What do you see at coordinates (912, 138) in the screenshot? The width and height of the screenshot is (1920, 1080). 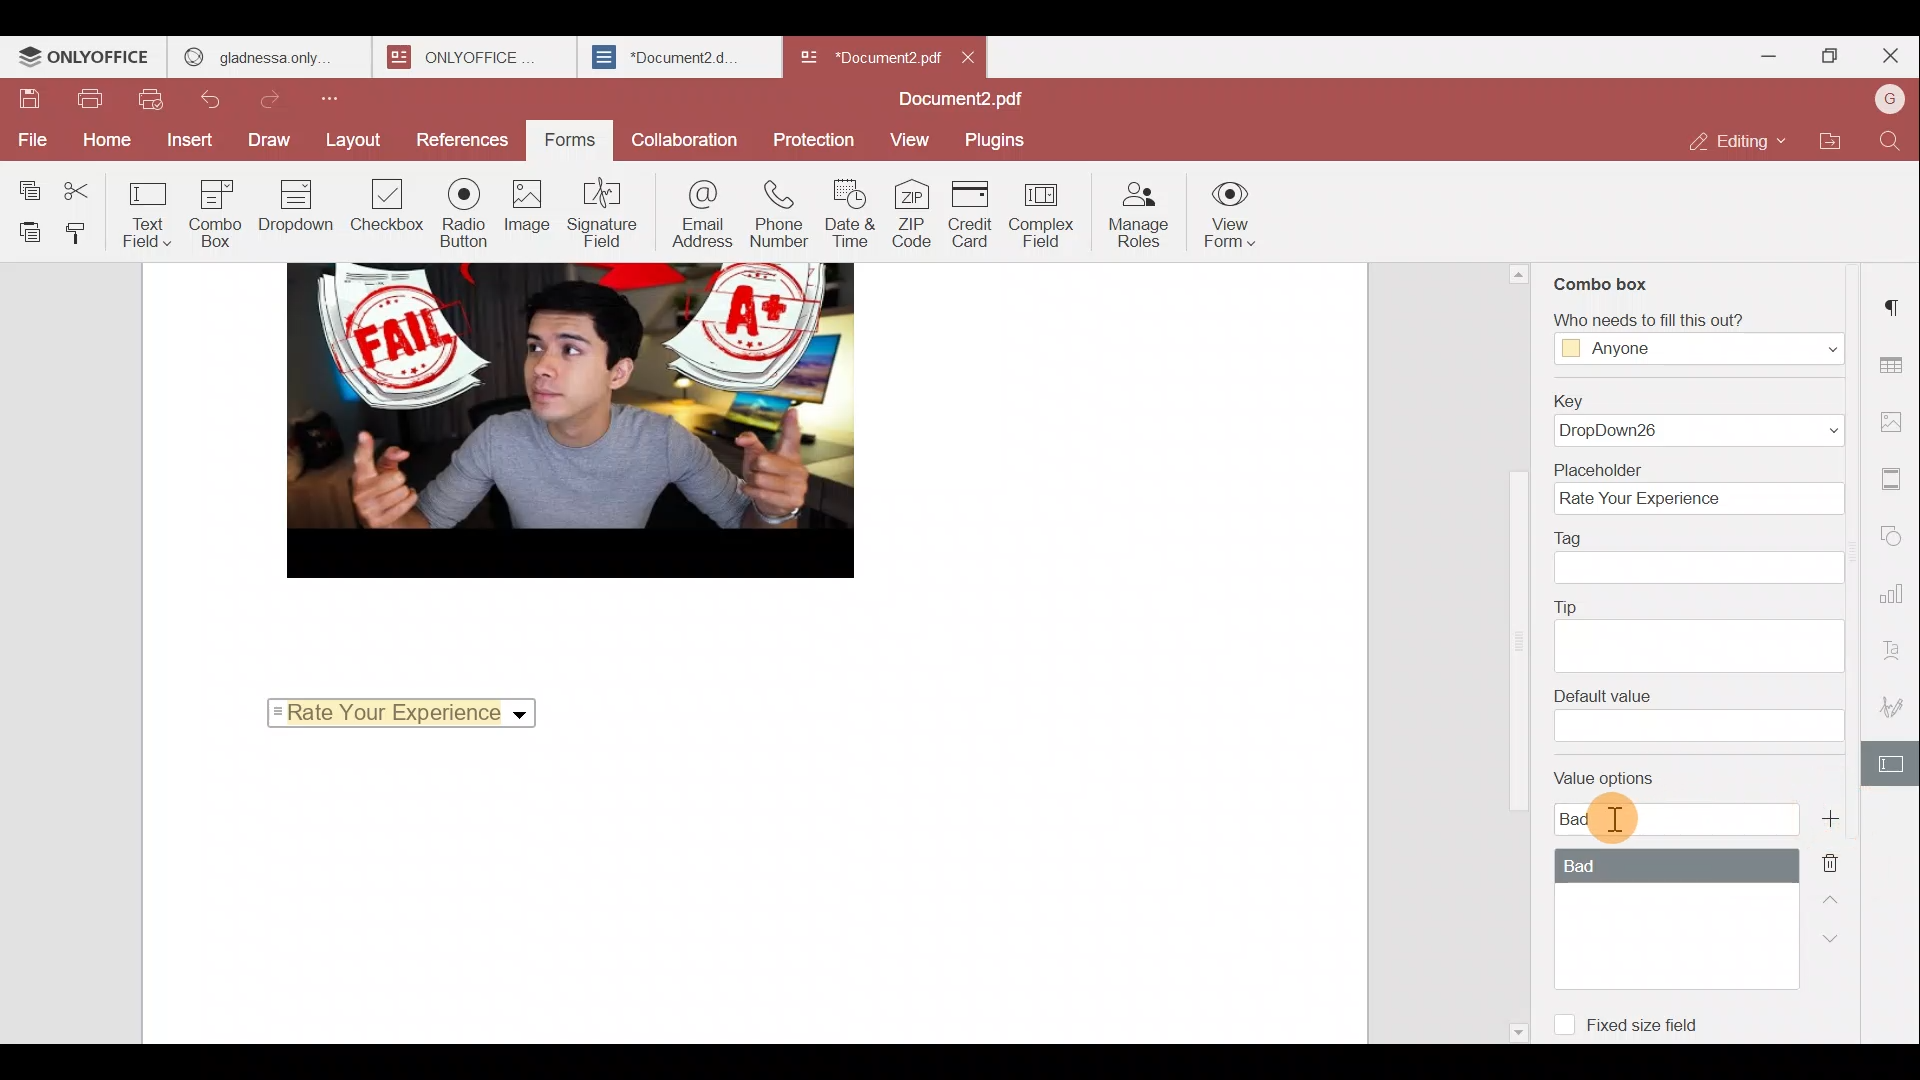 I see `View` at bounding box center [912, 138].